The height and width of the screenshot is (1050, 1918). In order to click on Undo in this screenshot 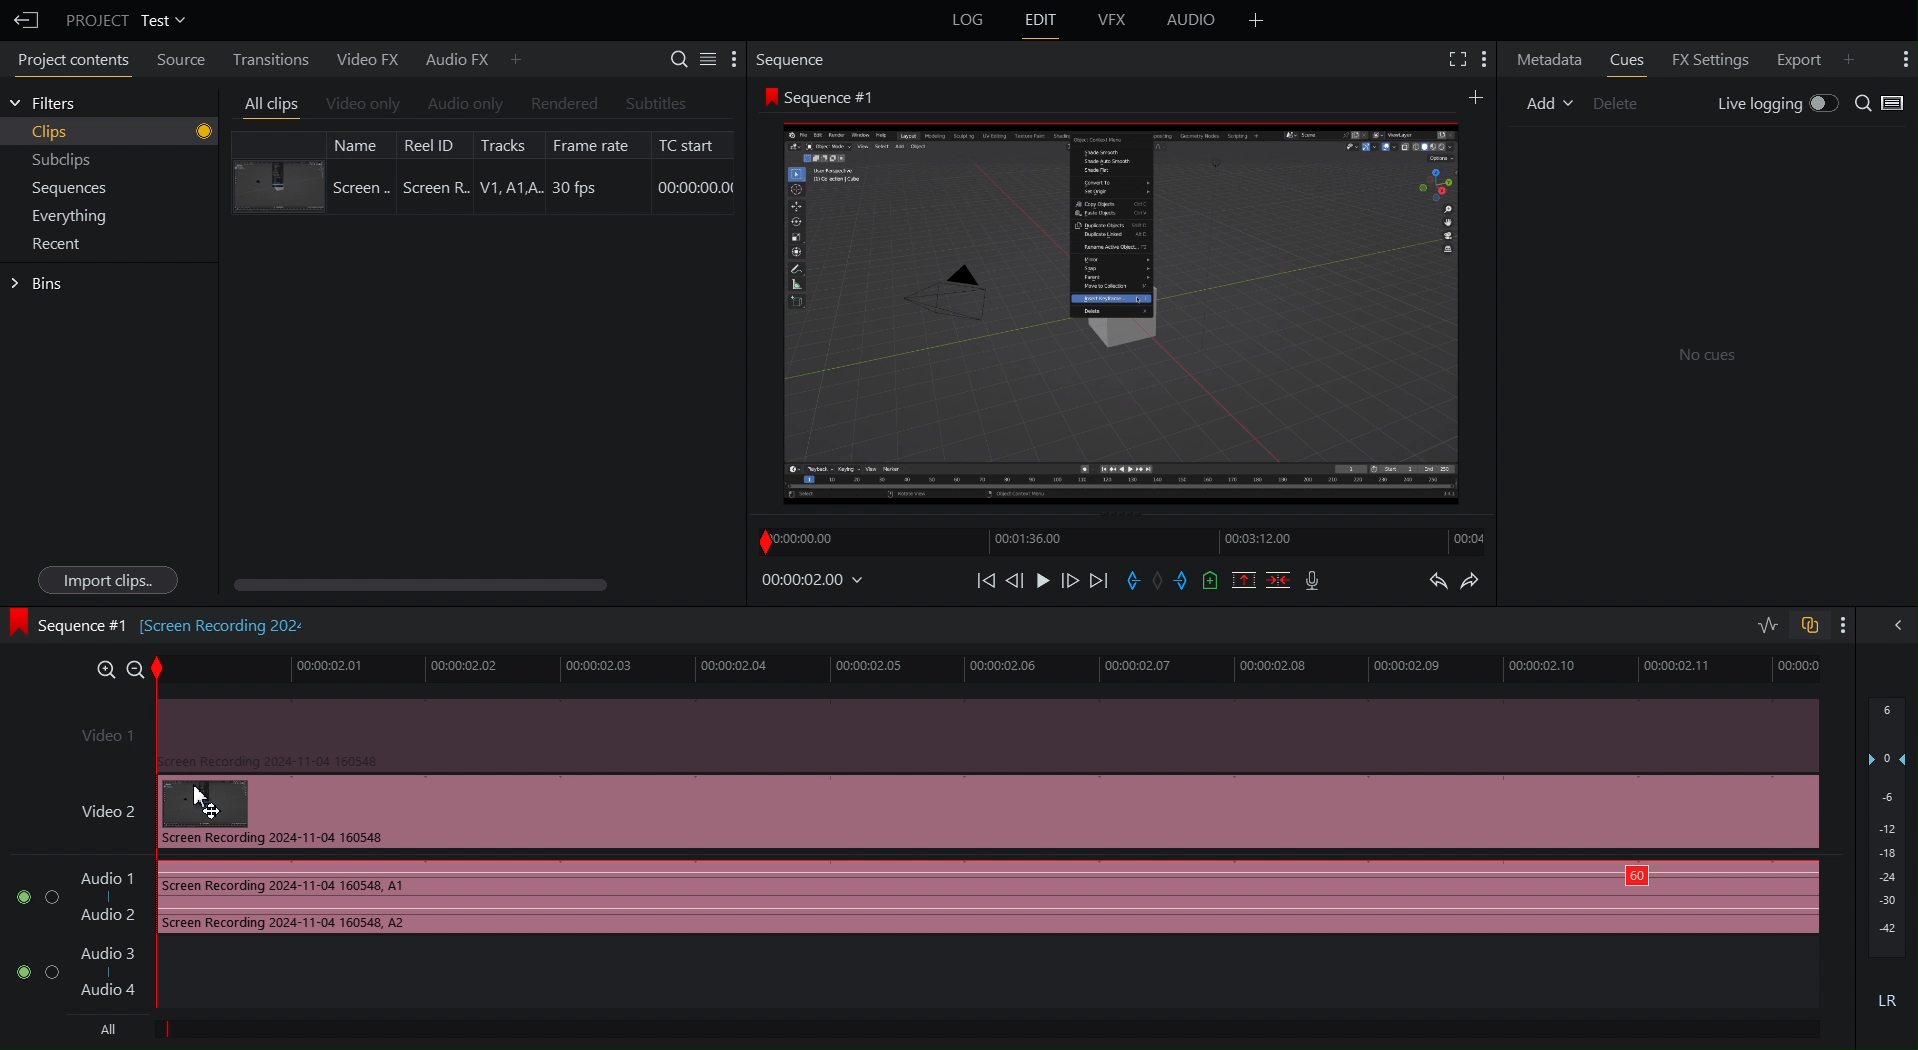, I will do `click(1437, 582)`.